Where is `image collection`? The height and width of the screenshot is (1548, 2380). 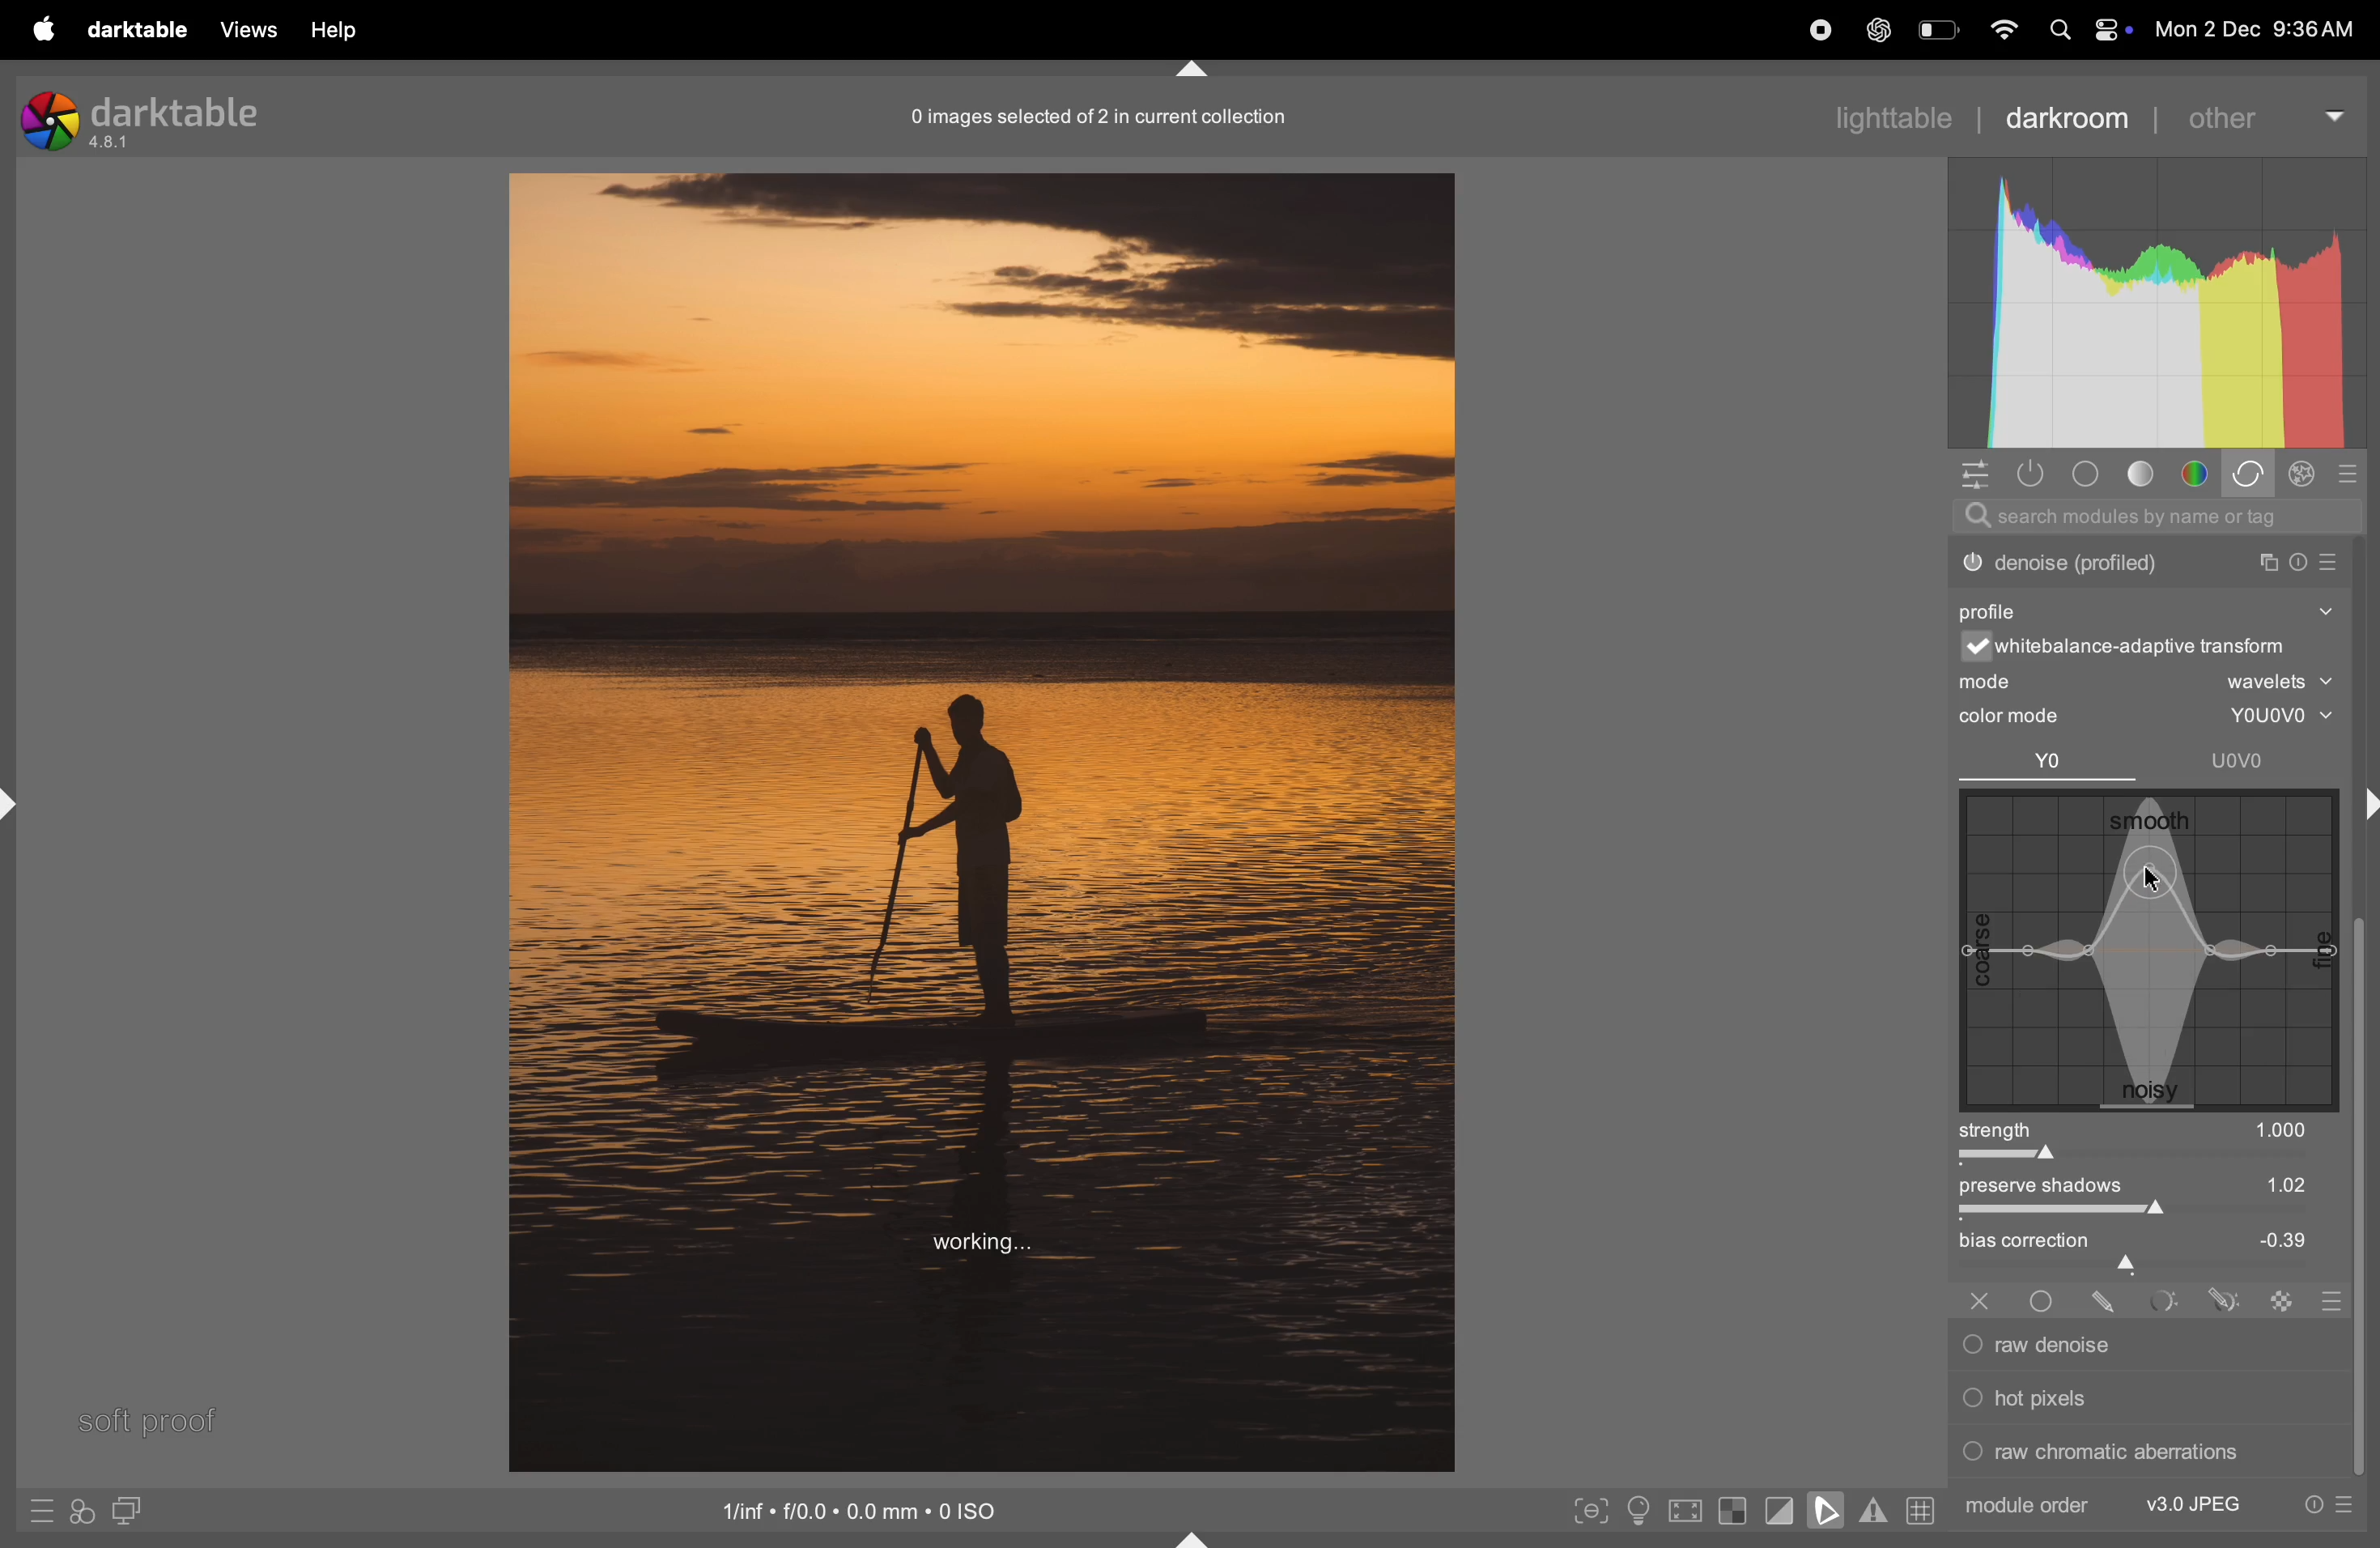
image collection is located at coordinates (1095, 116).